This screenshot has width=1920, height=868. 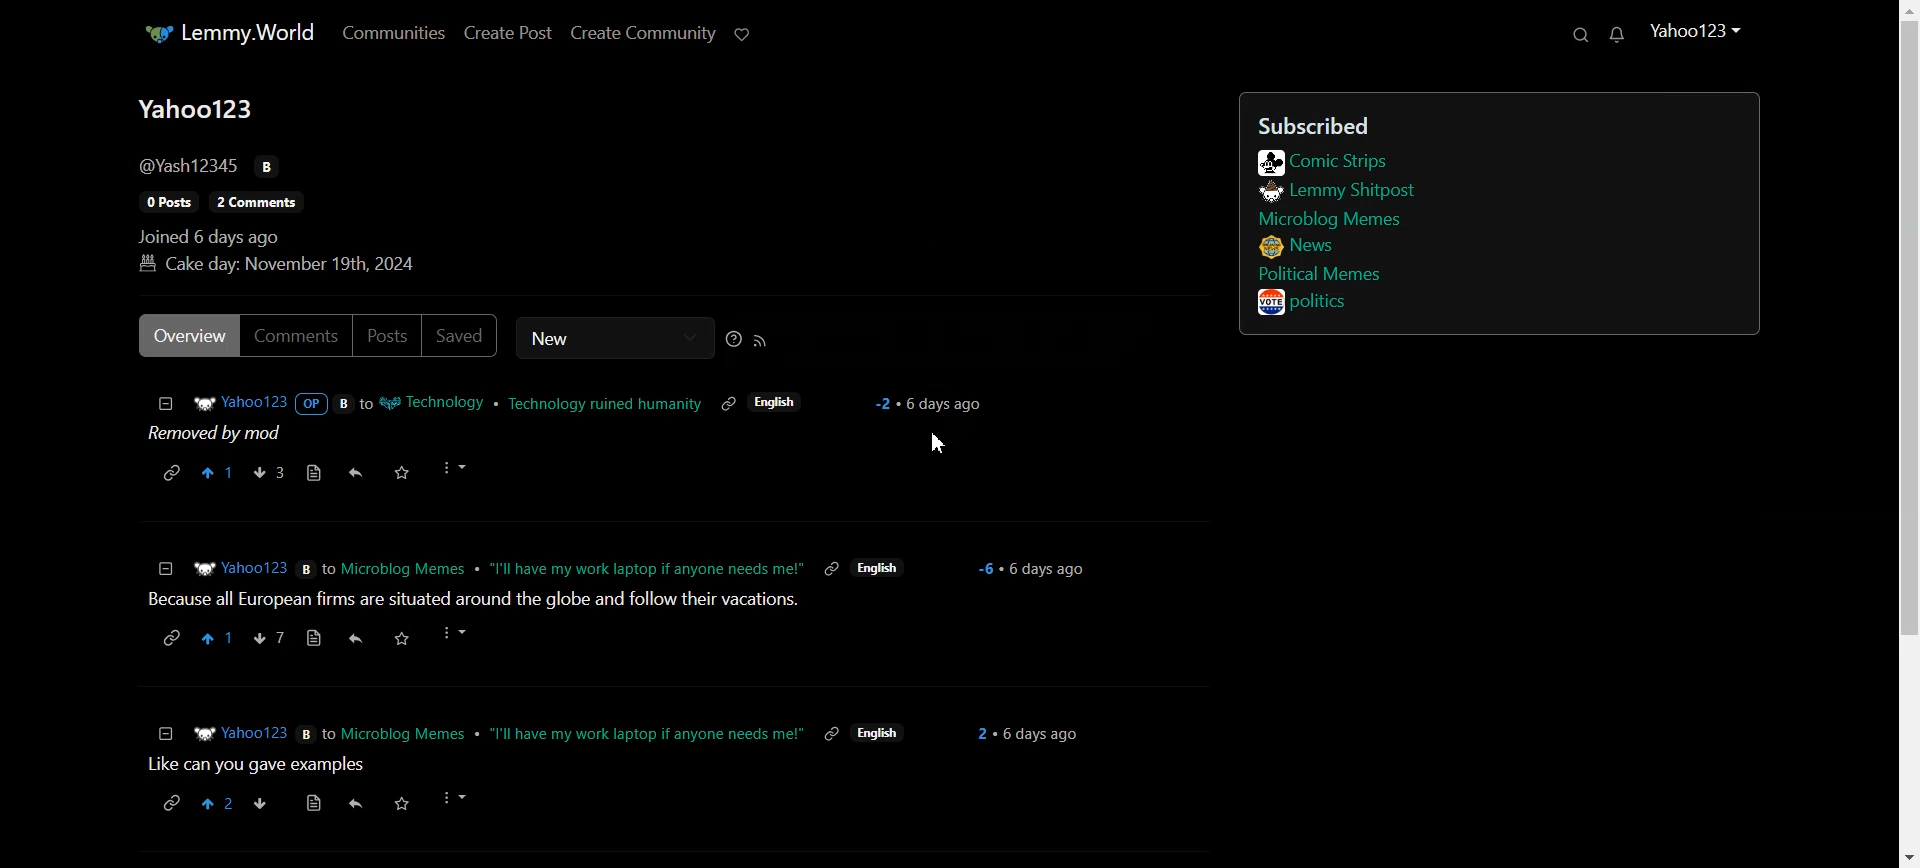 What do you see at coordinates (669, 1386) in the screenshot?
I see `A` at bounding box center [669, 1386].